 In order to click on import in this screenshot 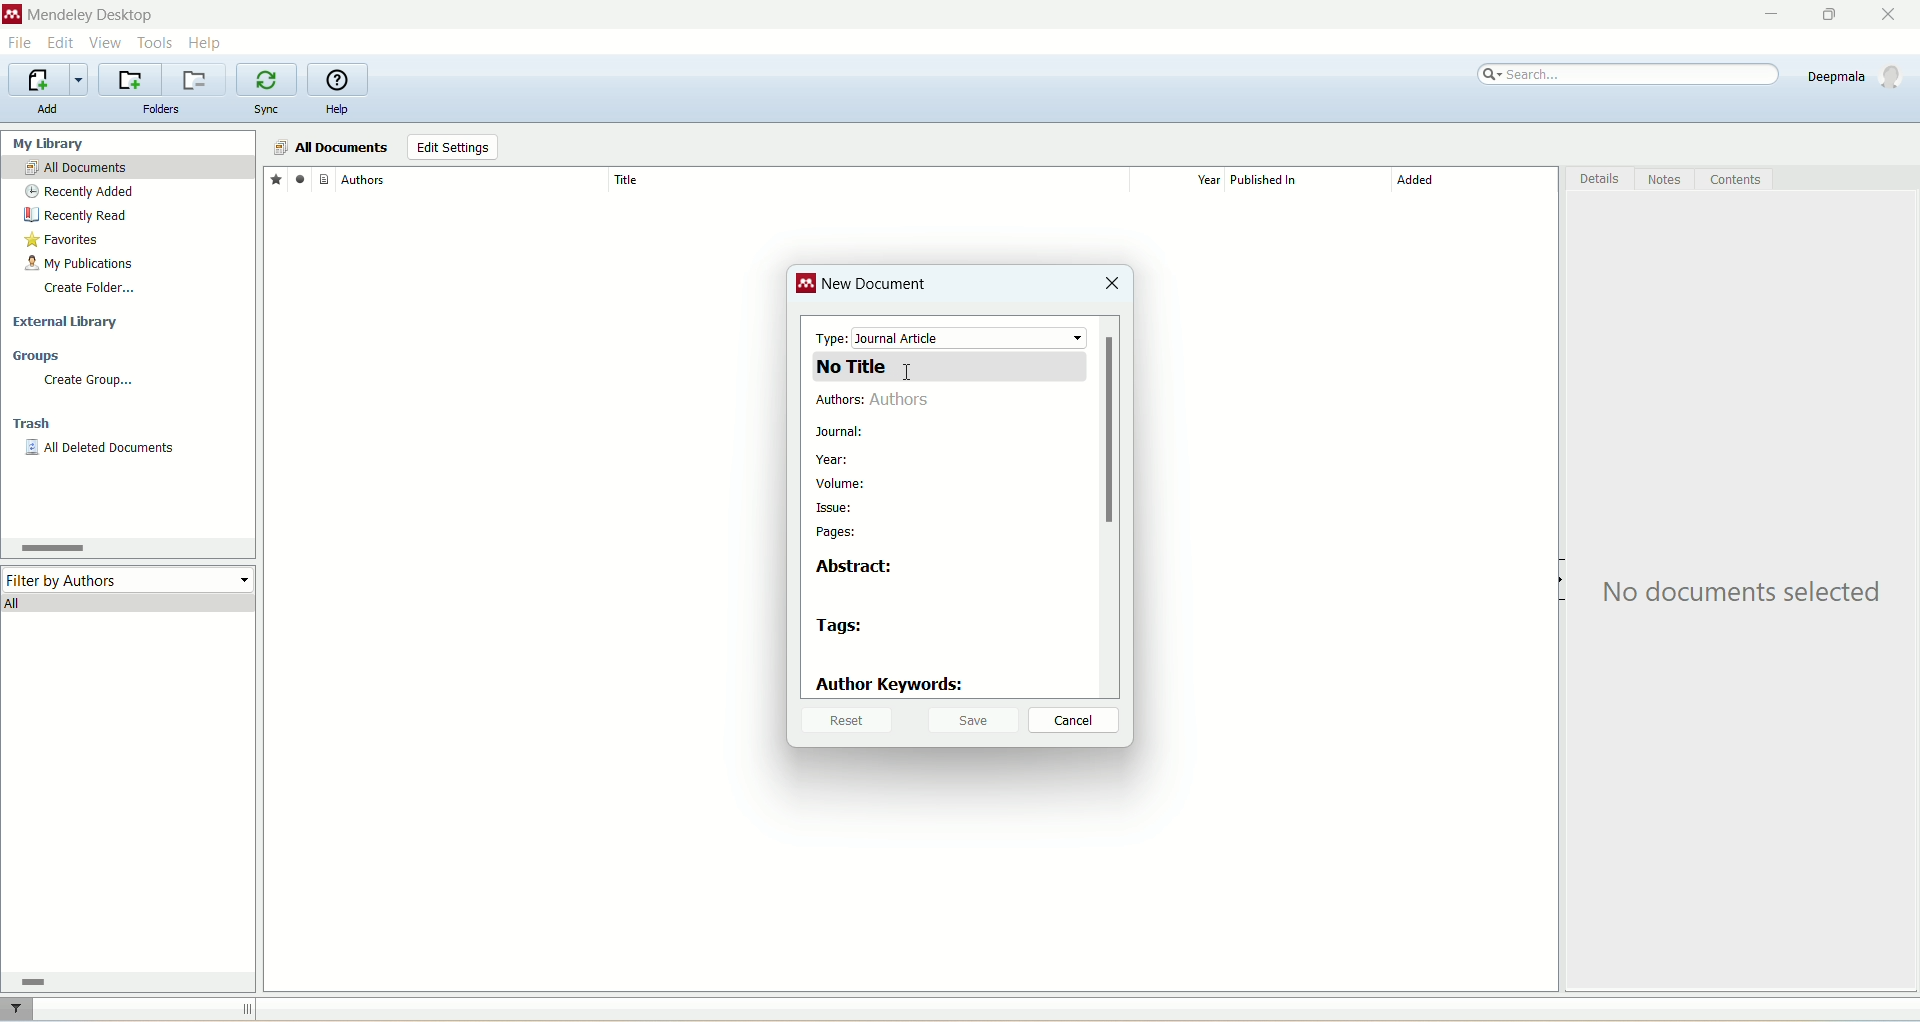, I will do `click(45, 80)`.